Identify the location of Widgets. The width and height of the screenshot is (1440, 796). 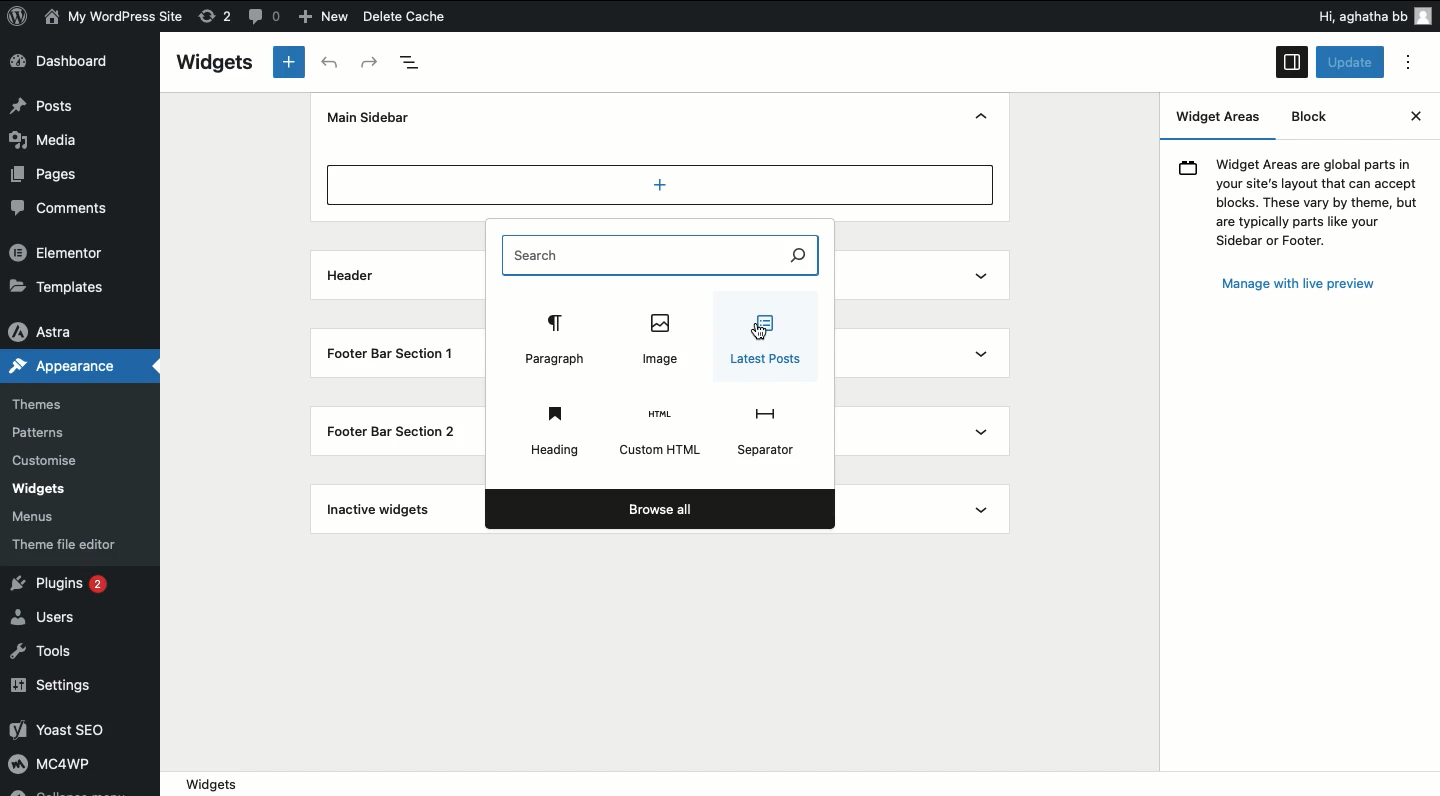
(219, 64).